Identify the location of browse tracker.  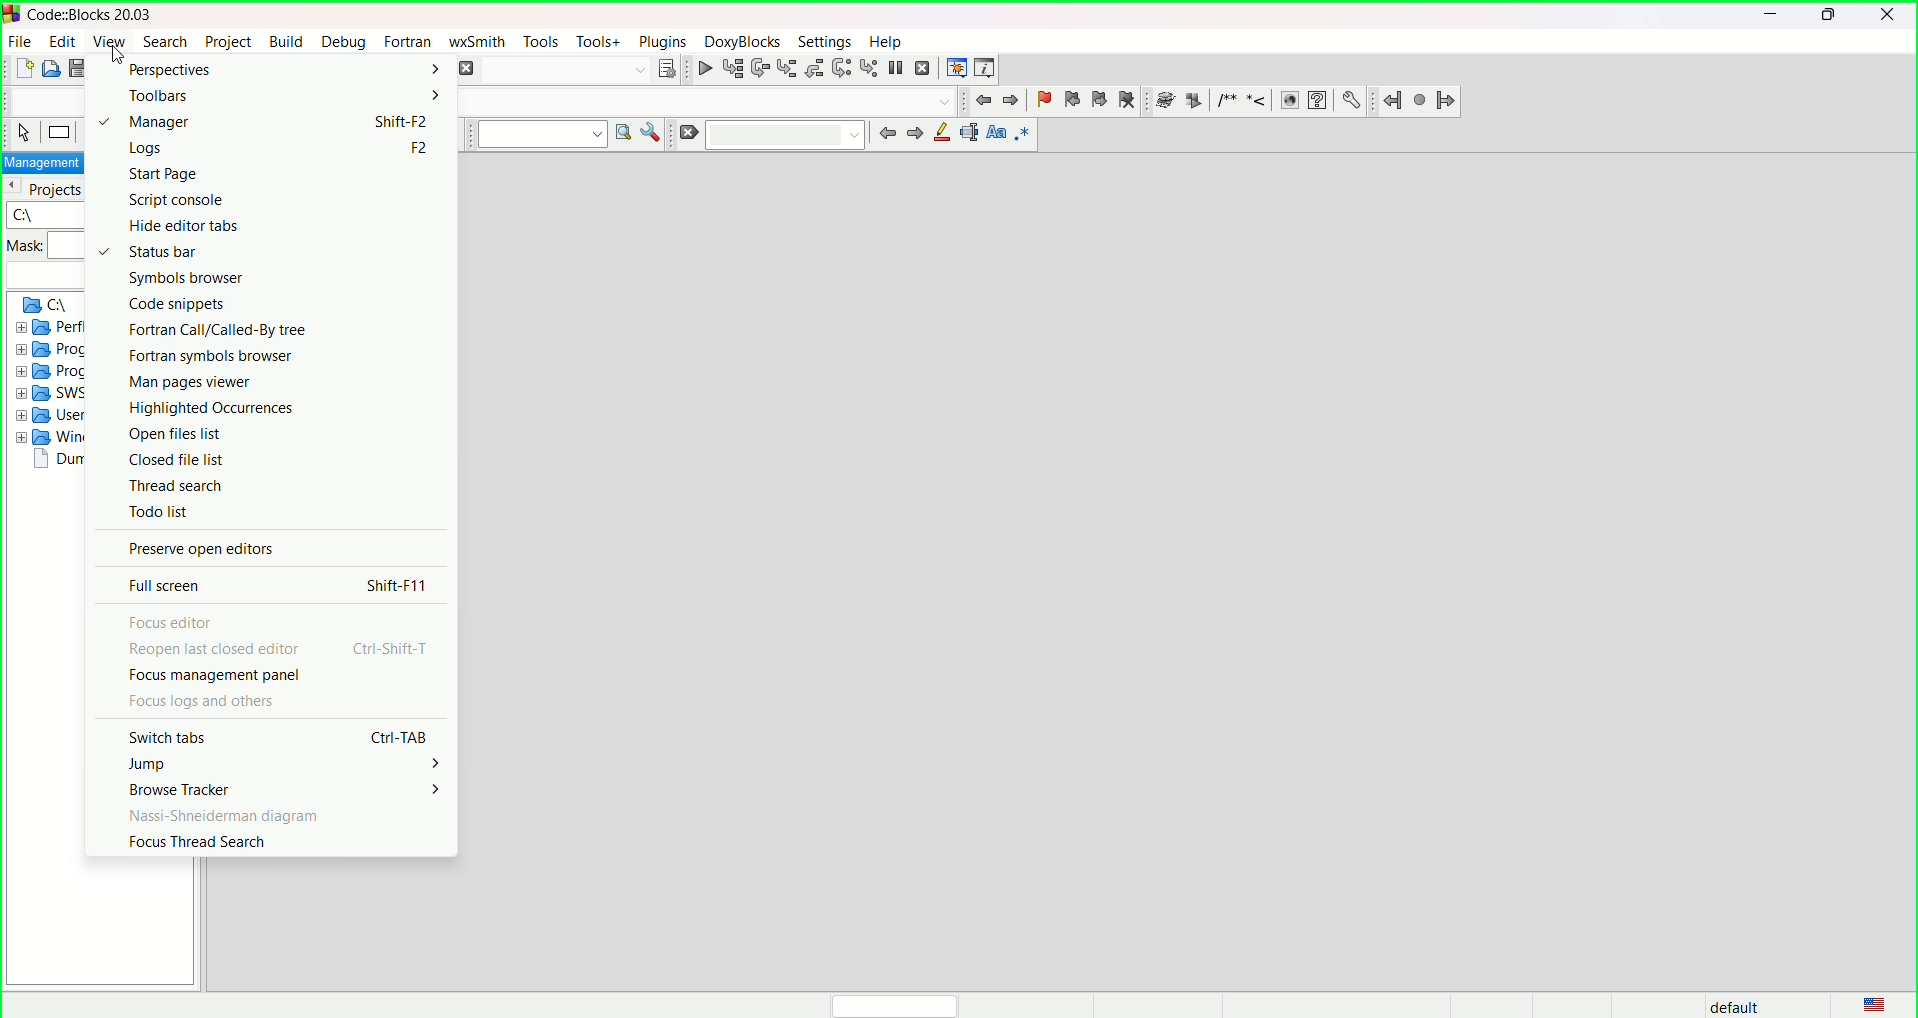
(184, 788).